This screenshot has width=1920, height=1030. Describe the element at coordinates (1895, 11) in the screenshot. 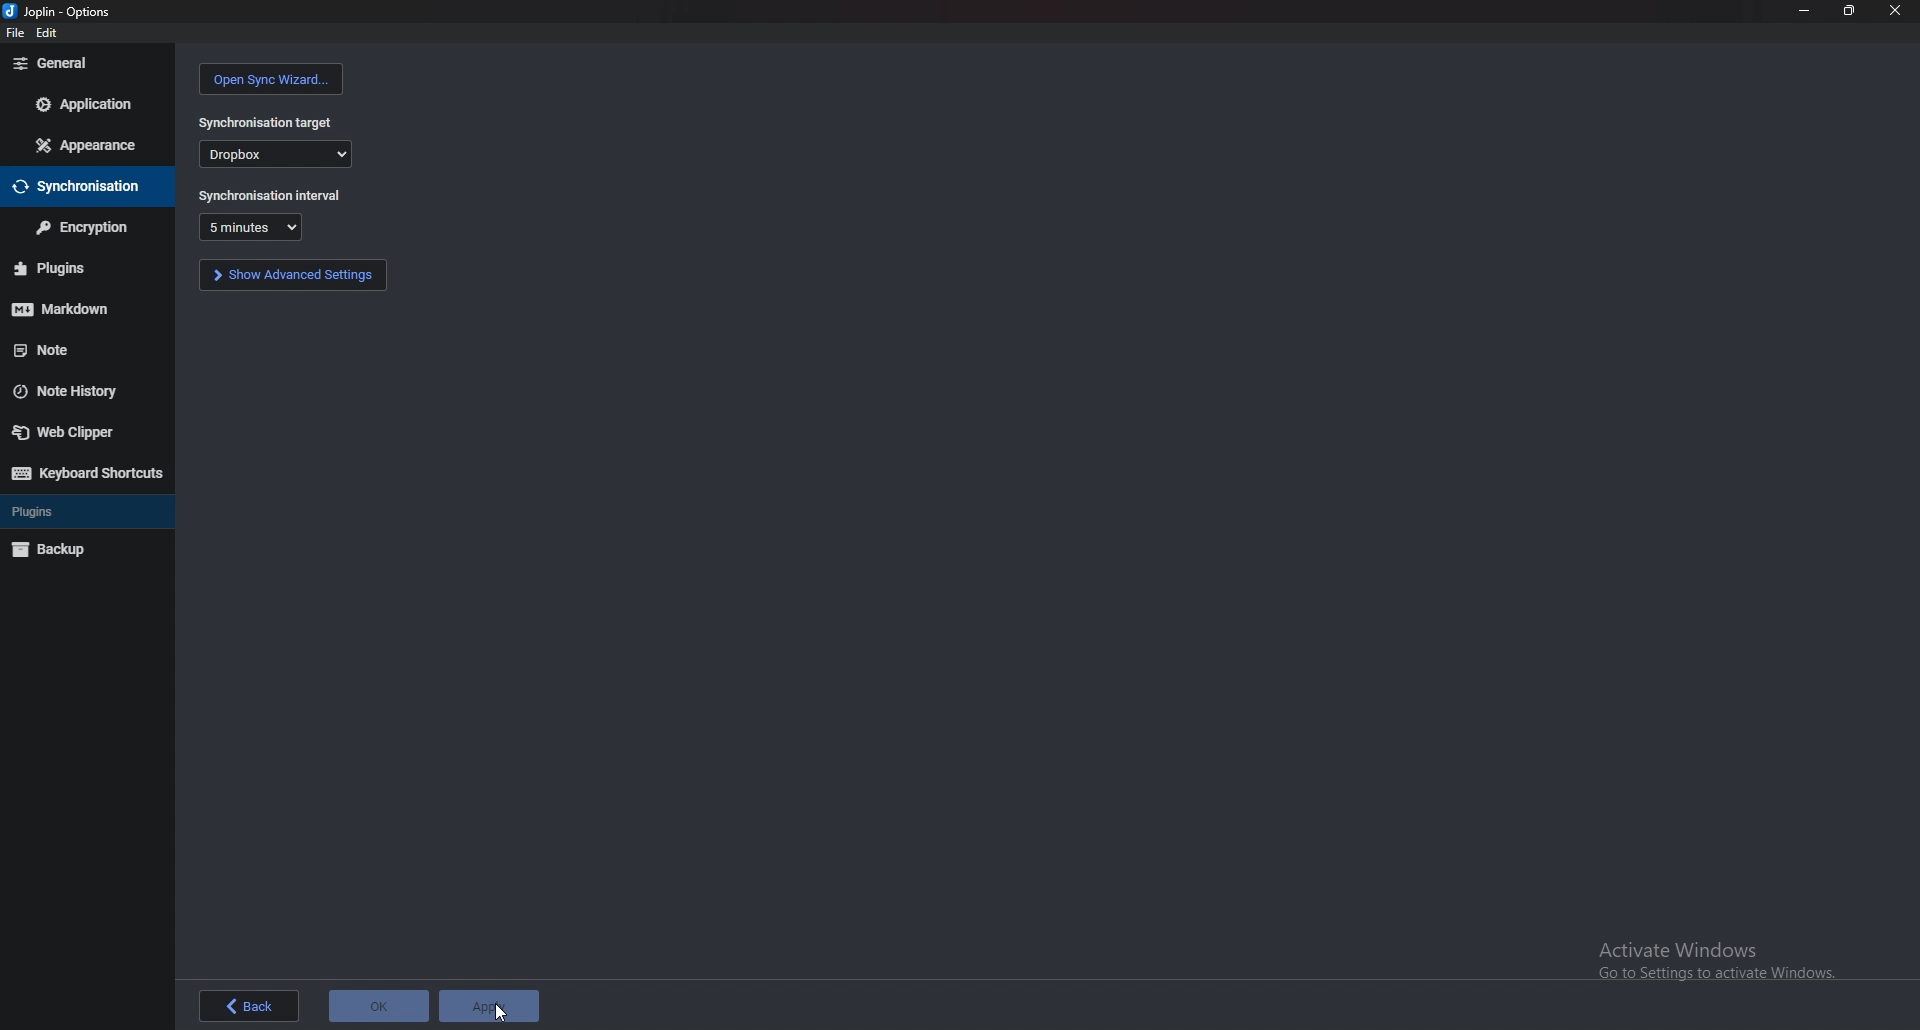

I see `close` at that location.